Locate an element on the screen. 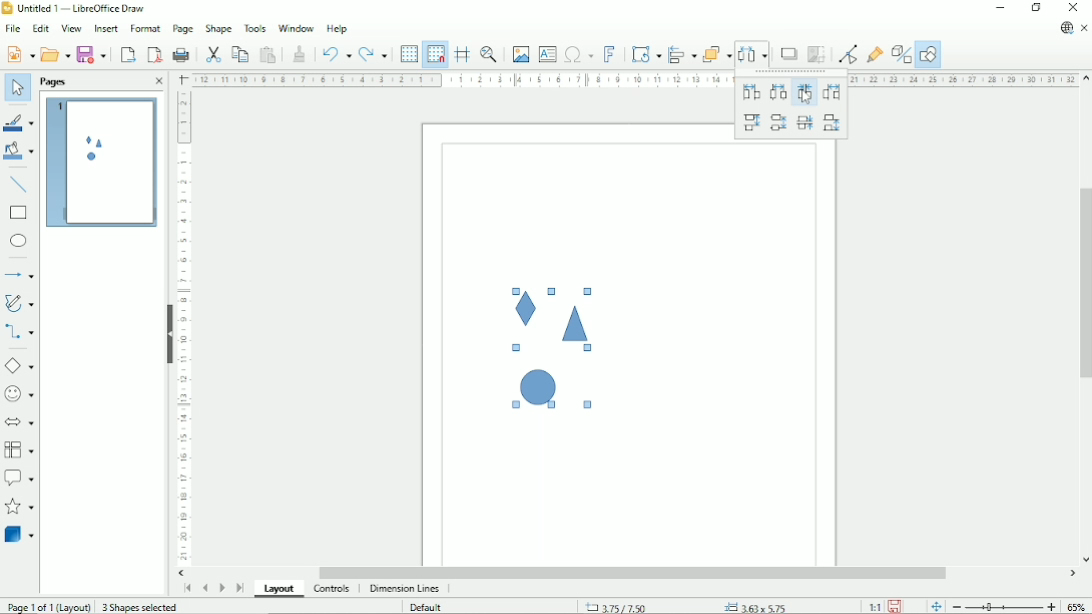 This screenshot has height=614, width=1092. Ellipse is located at coordinates (18, 242).